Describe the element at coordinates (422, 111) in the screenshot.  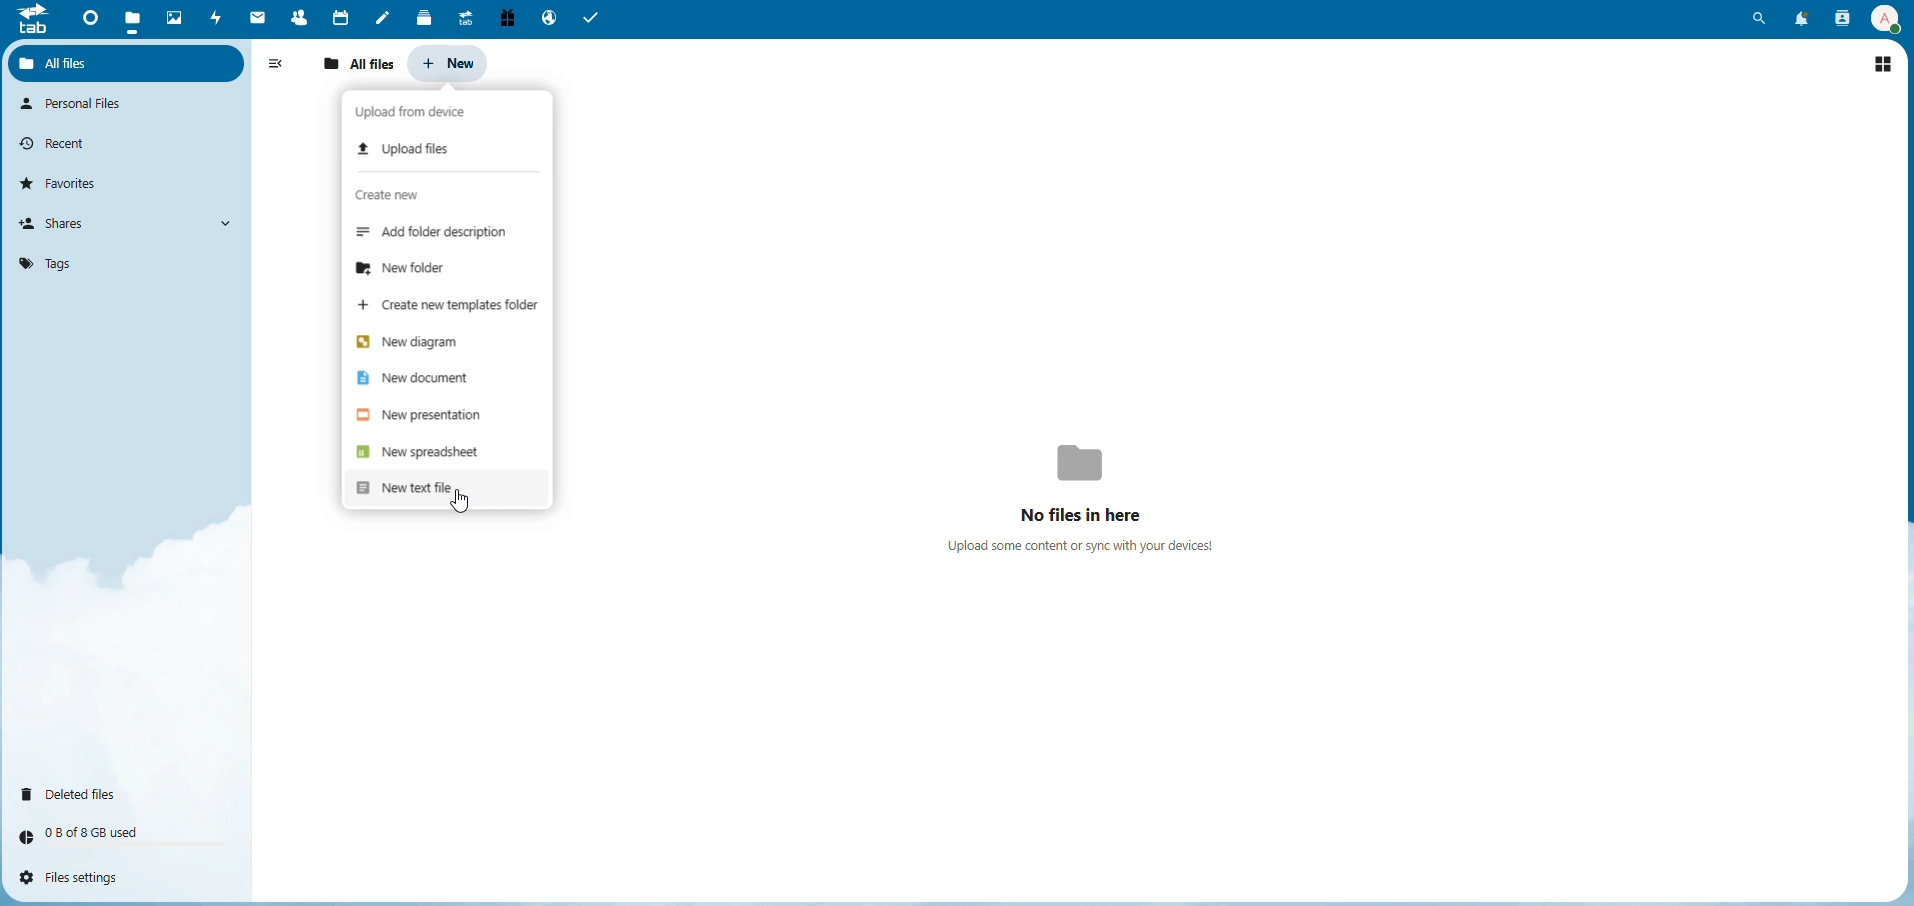
I see `upload from device` at that location.